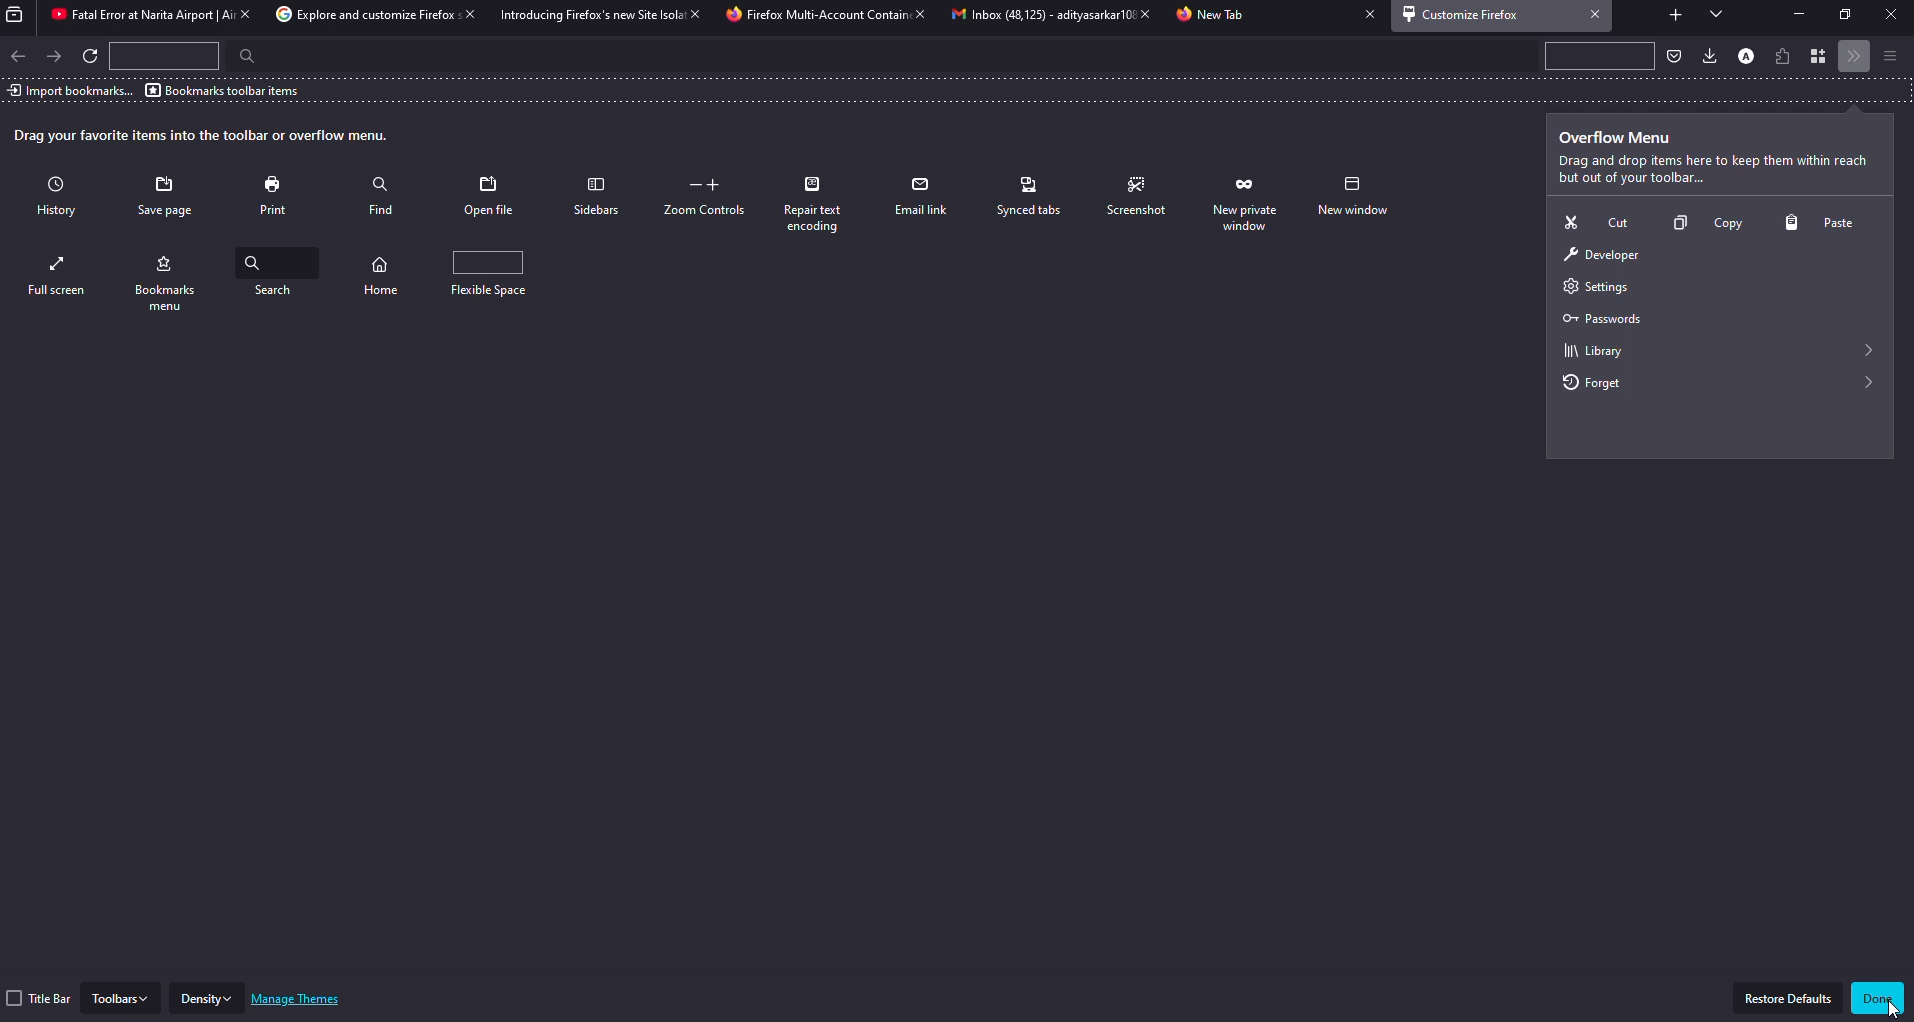 The image size is (1914, 1022). Describe the element at coordinates (1674, 12) in the screenshot. I see `add` at that location.